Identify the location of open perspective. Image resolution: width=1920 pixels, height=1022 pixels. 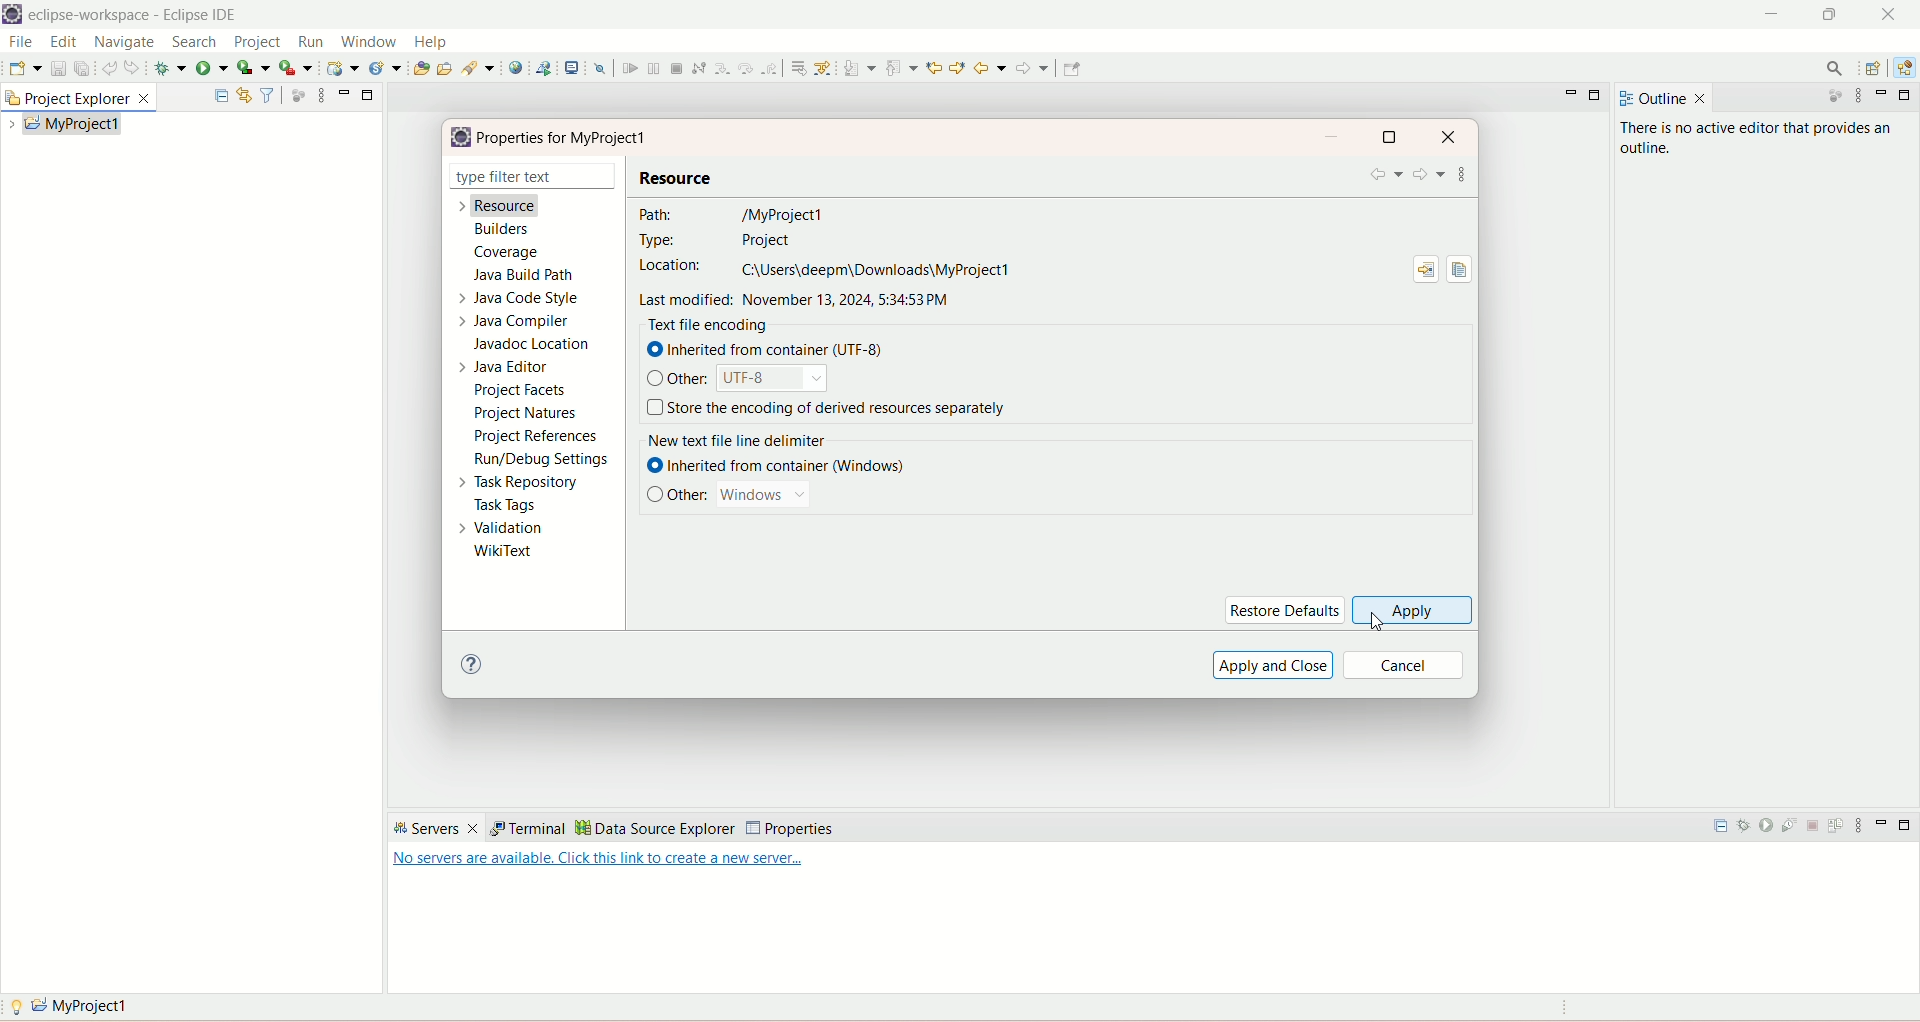
(1873, 67).